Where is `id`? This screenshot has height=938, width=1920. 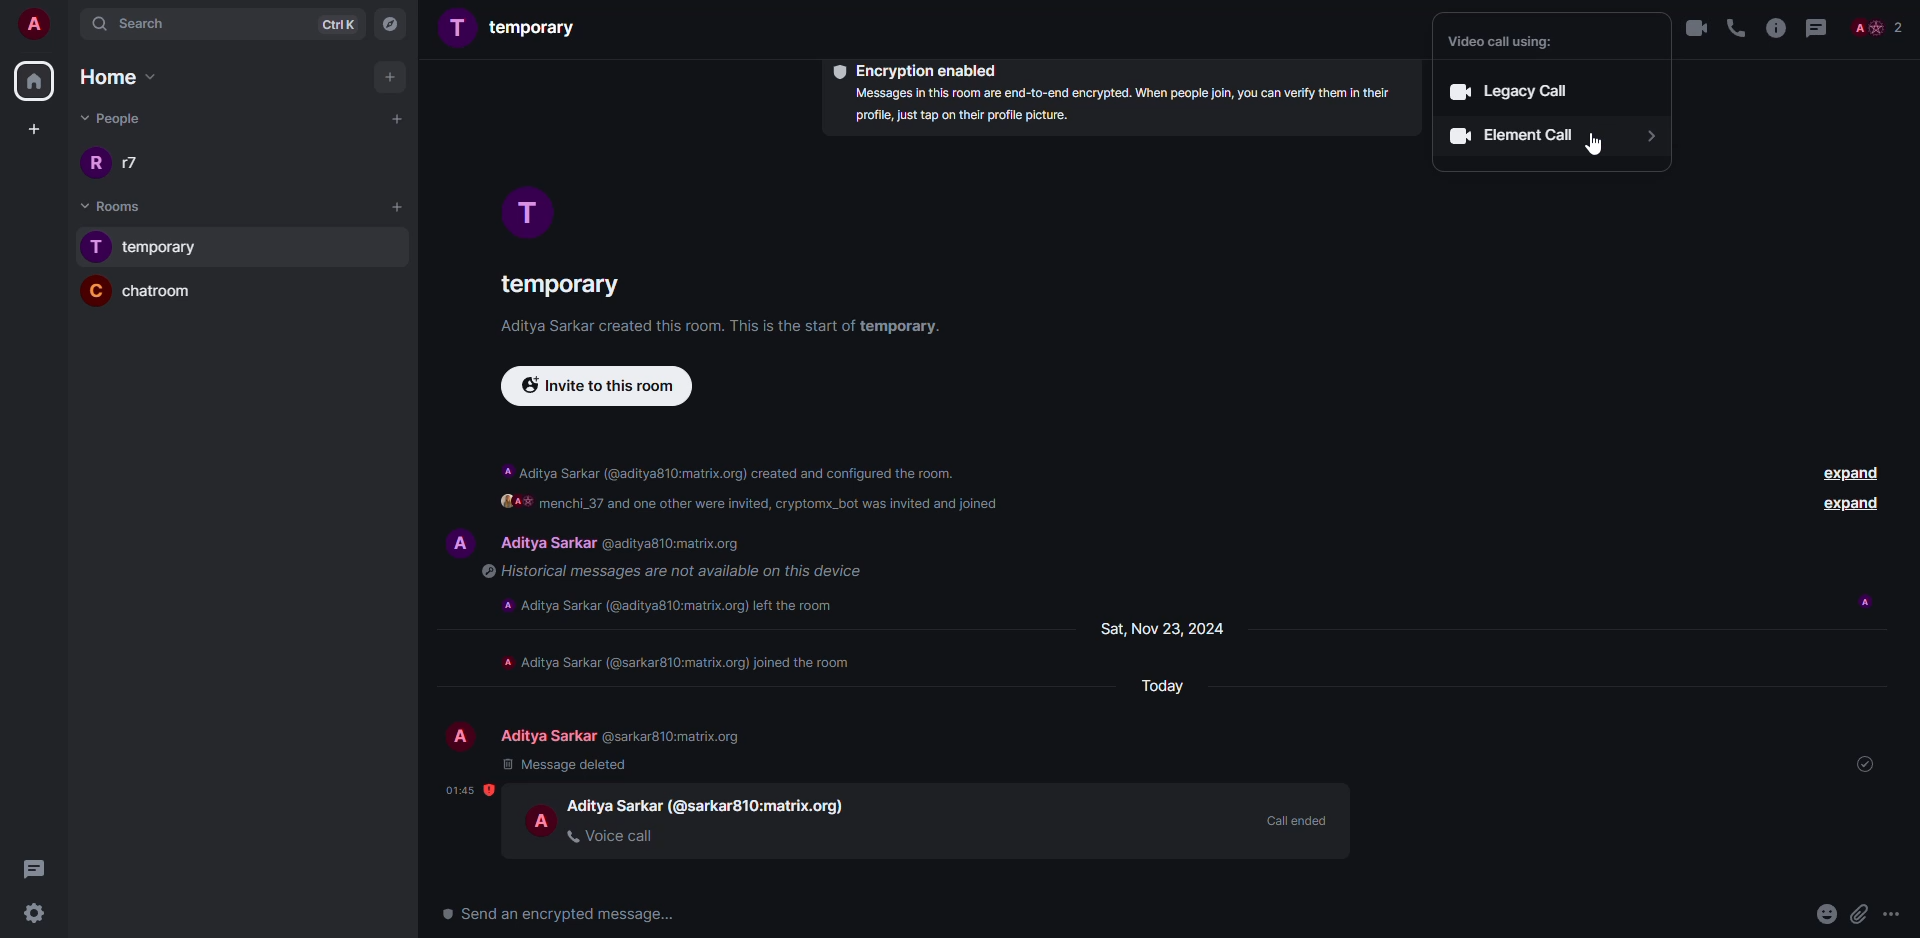
id is located at coordinates (678, 544).